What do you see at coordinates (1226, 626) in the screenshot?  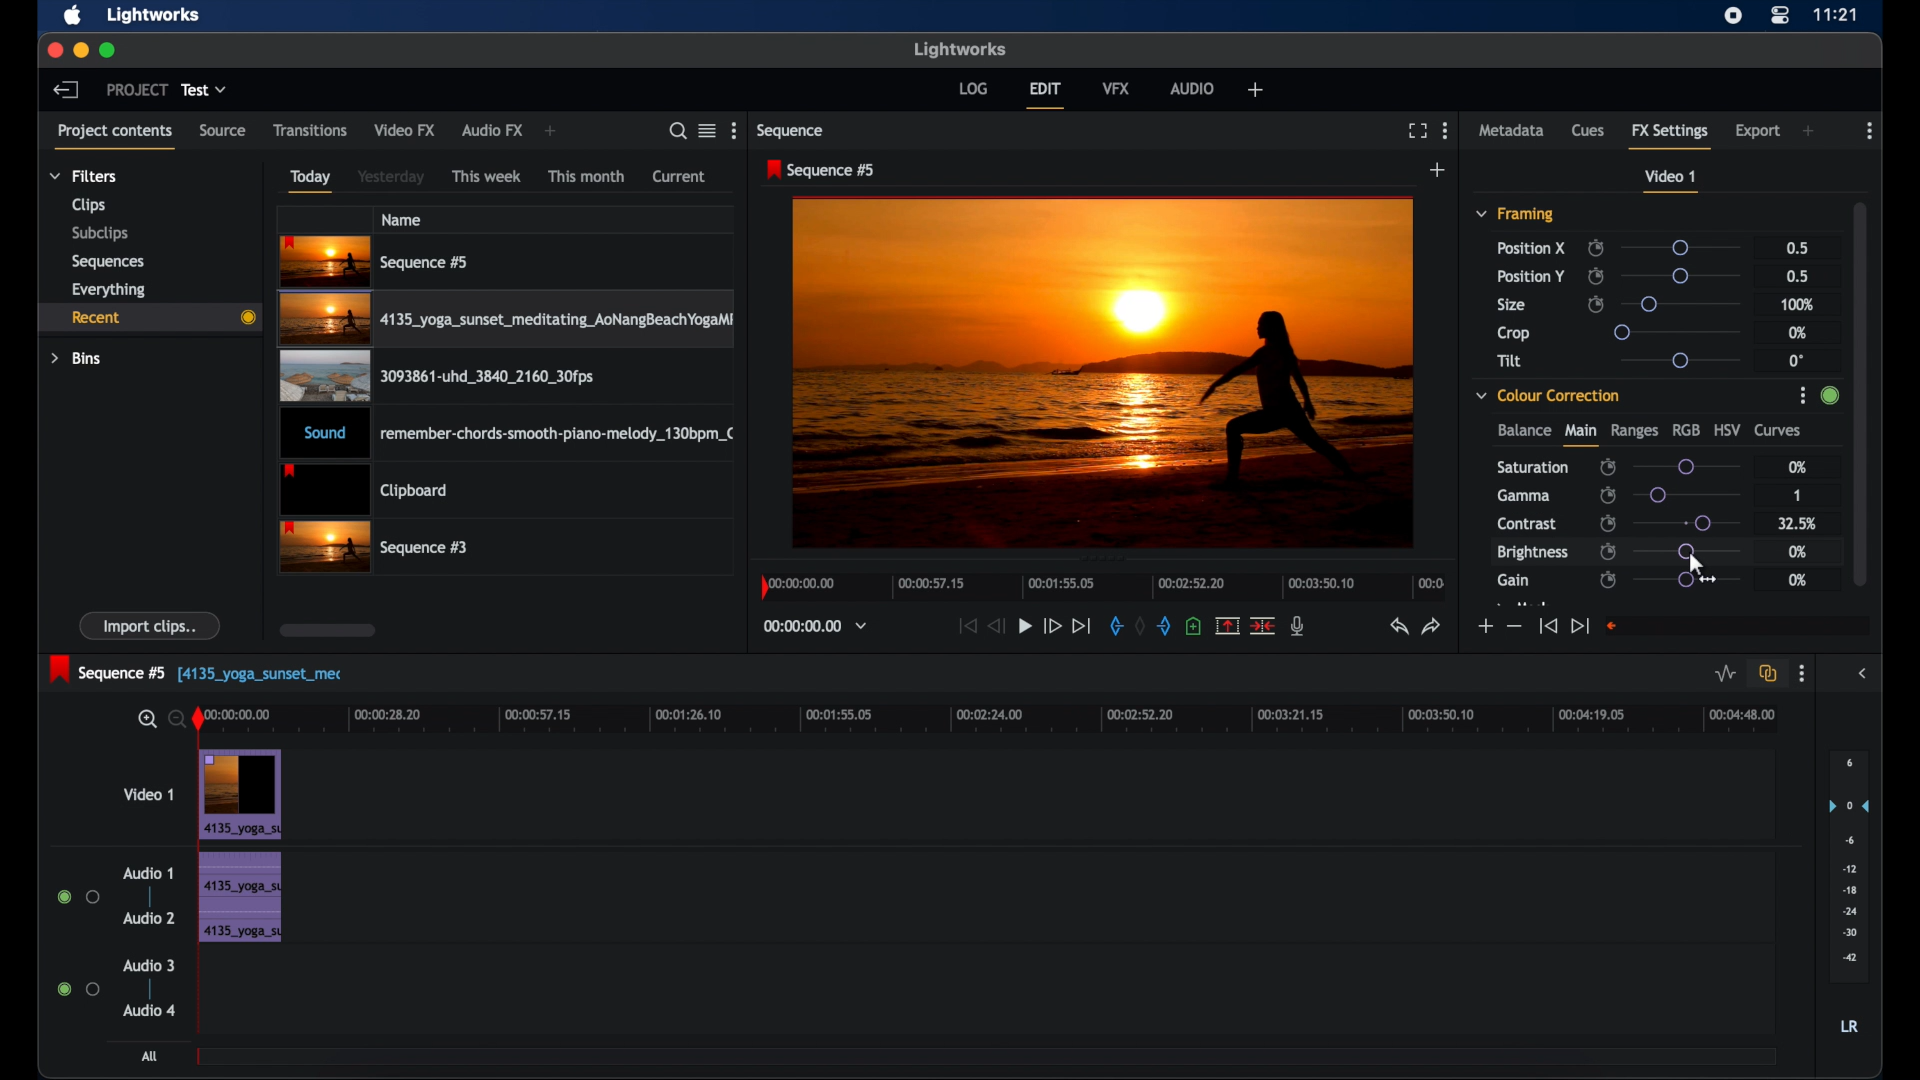 I see `remove the marked section` at bounding box center [1226, 626].